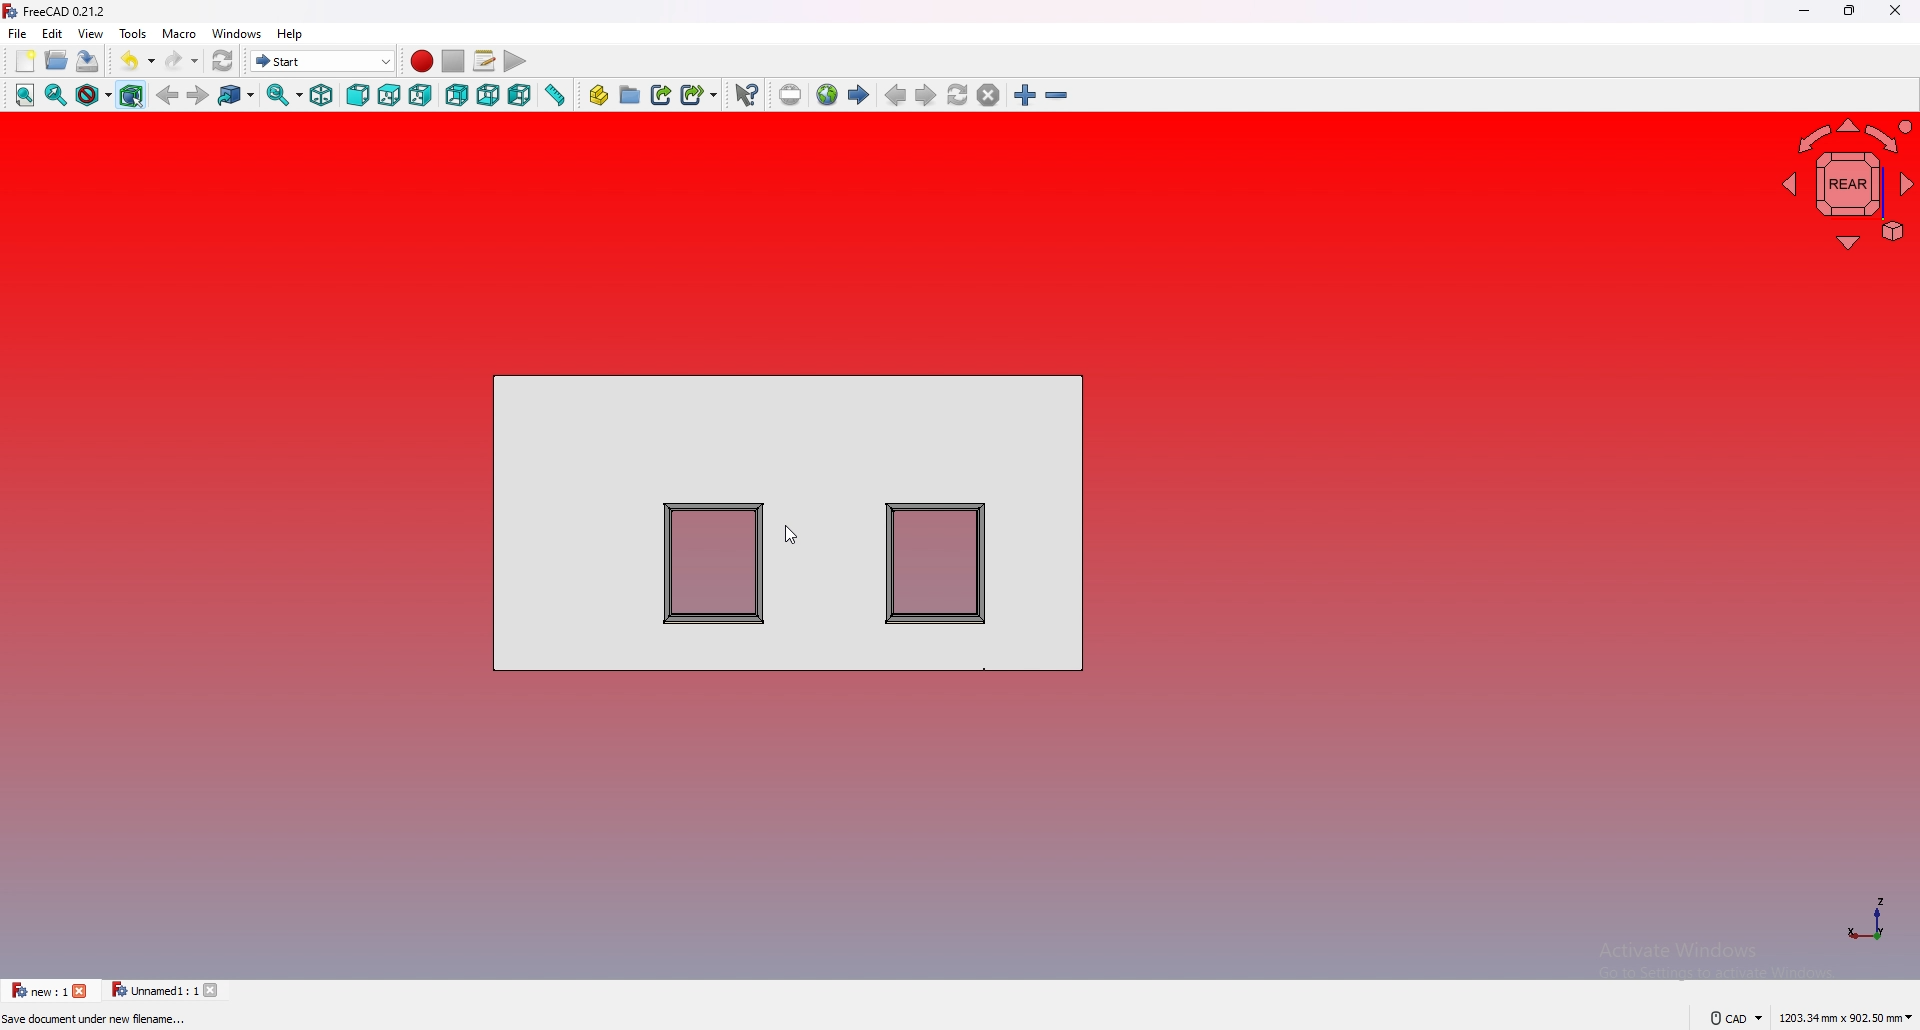 Image resolution: width=1920 pixels, height=1030 pixels. What do you see at coordinates (484, 61) in the screenshot?
I see `macros` at bounding box center [484, 61].